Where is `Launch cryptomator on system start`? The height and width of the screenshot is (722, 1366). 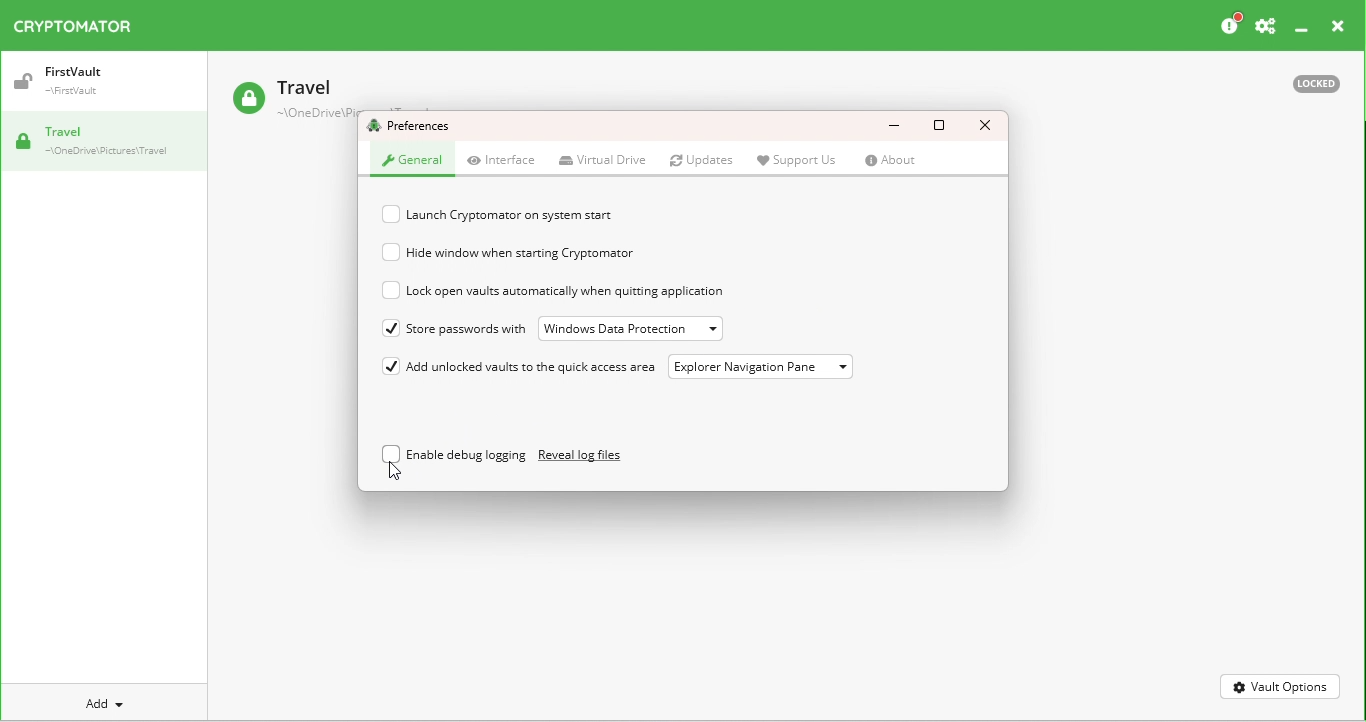 Launch cryptomator on system start is located at coordinates (533, 213).